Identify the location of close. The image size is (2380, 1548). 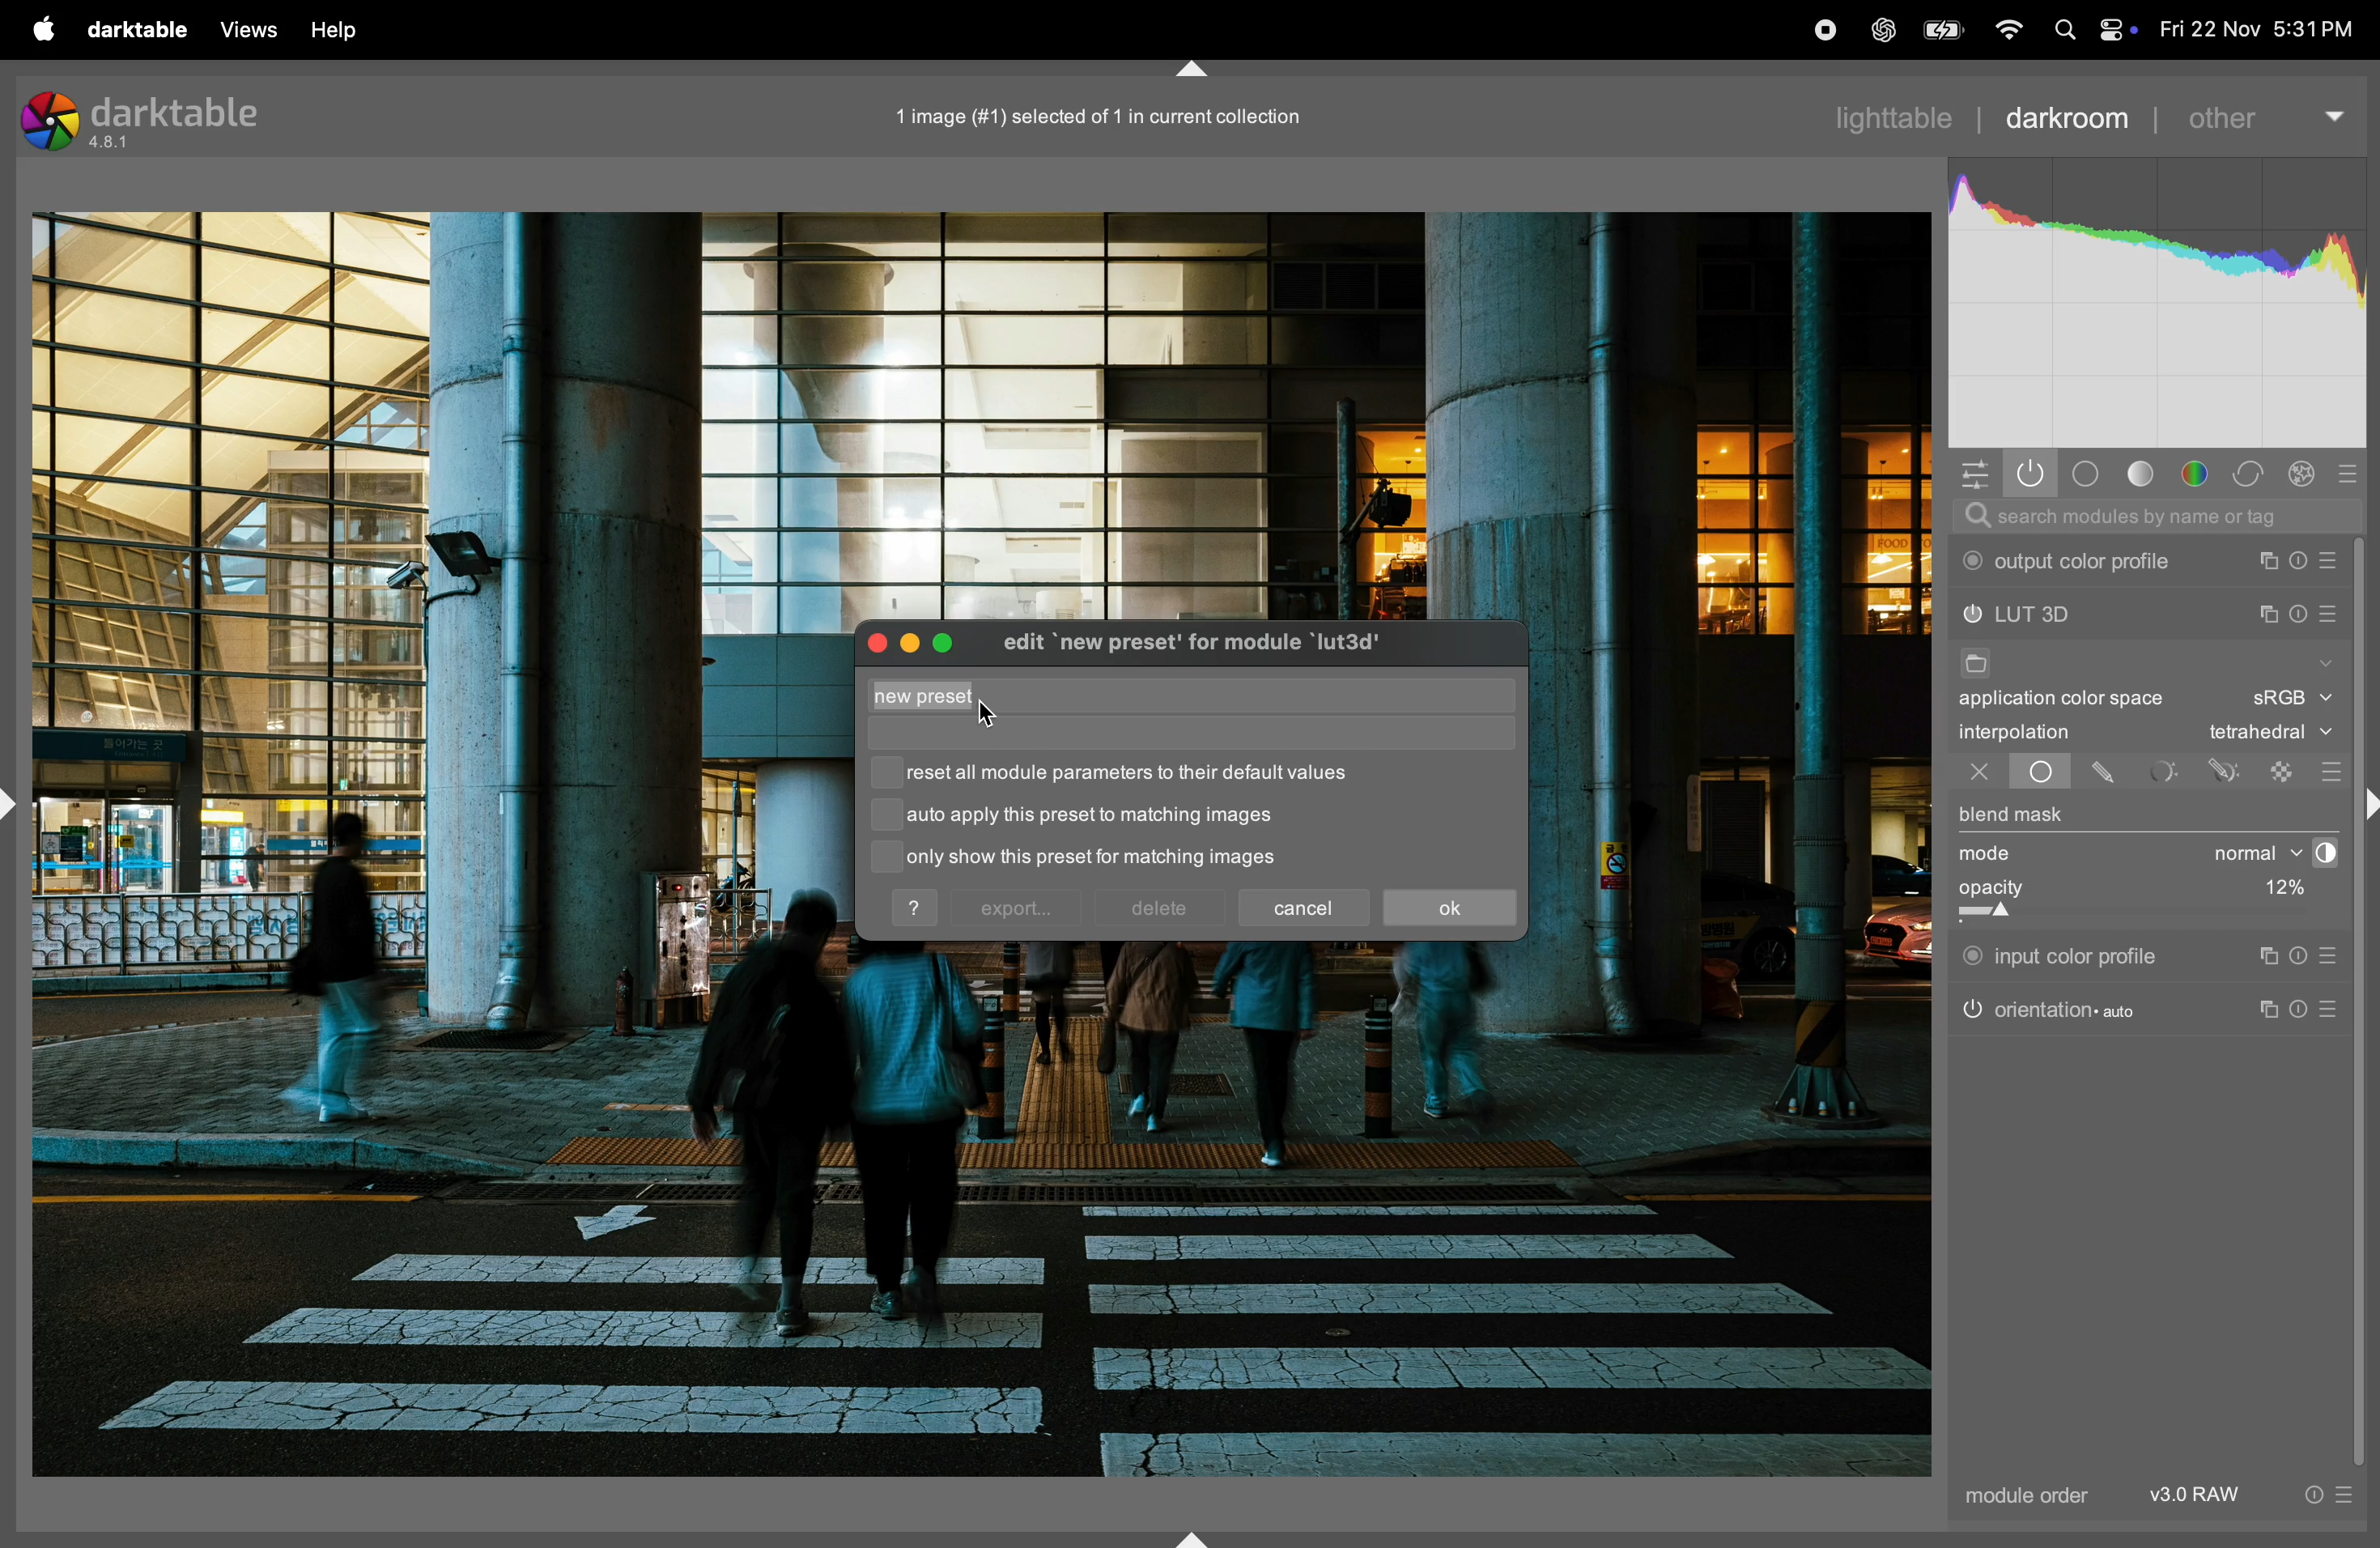
(874, 642).